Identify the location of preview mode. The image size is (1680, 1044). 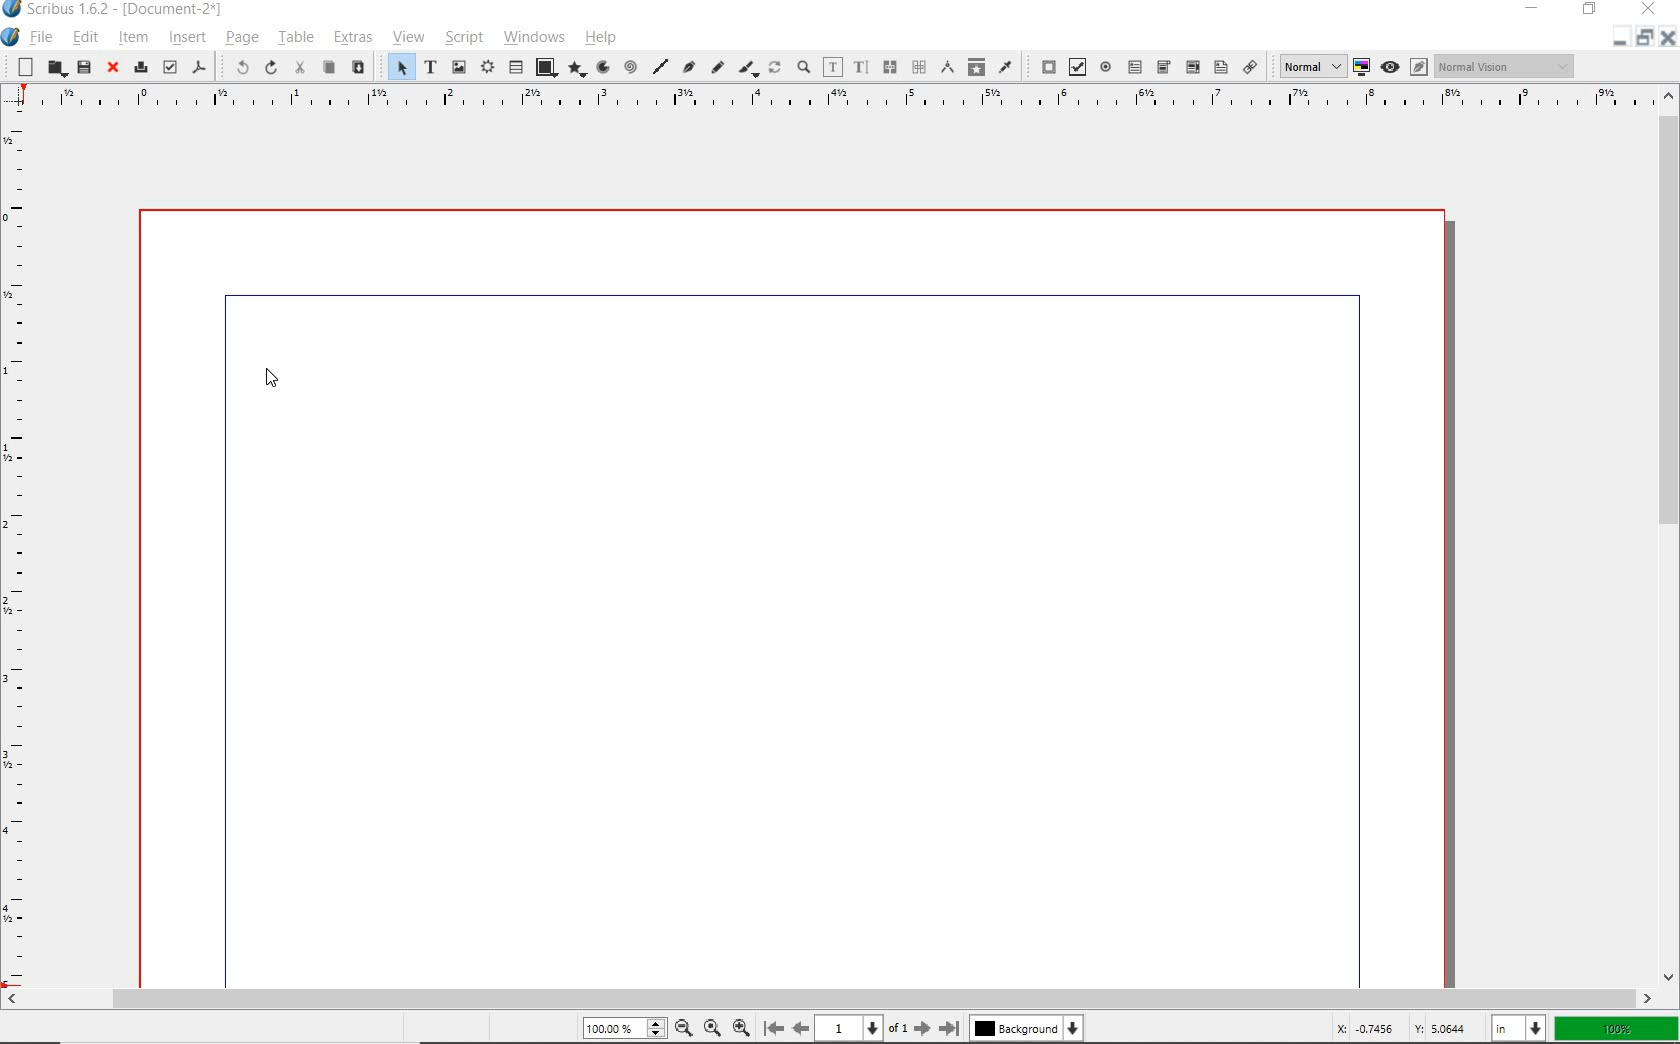
(1402, 67).